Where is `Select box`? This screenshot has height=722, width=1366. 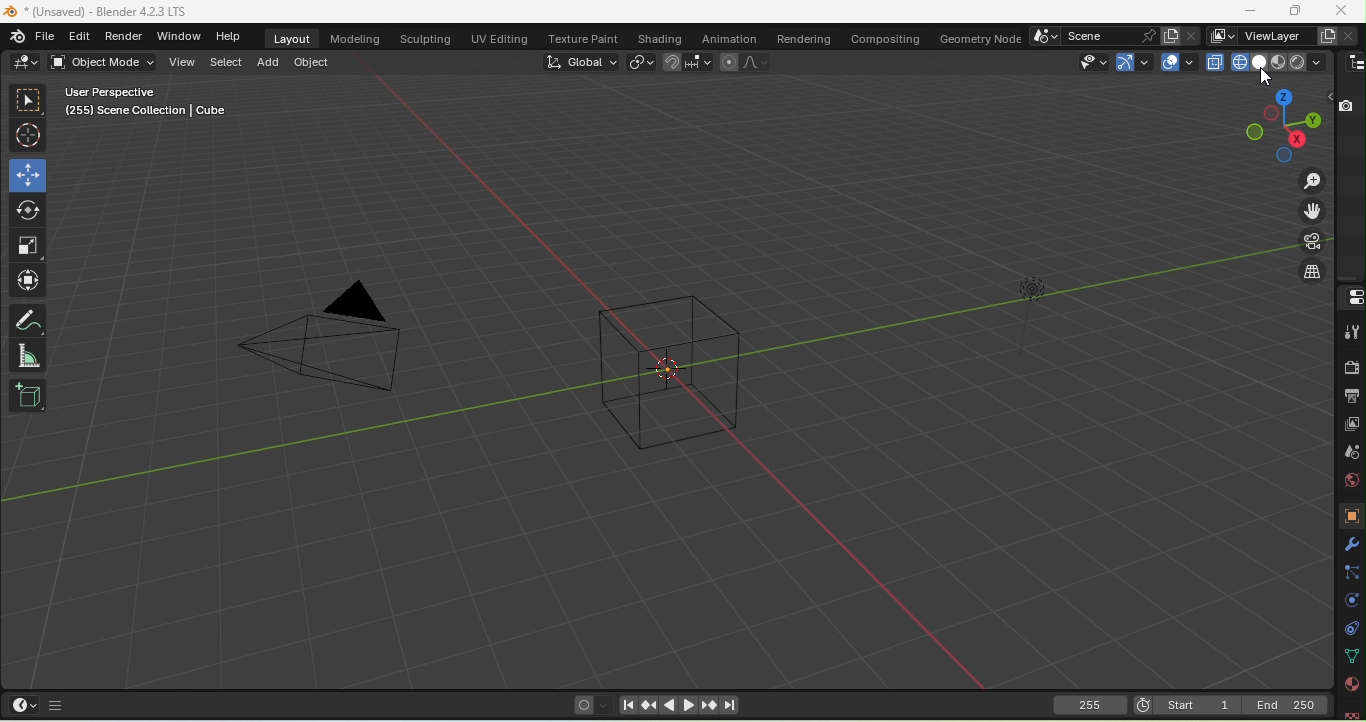
Select box is located at coordinates (30, 99).